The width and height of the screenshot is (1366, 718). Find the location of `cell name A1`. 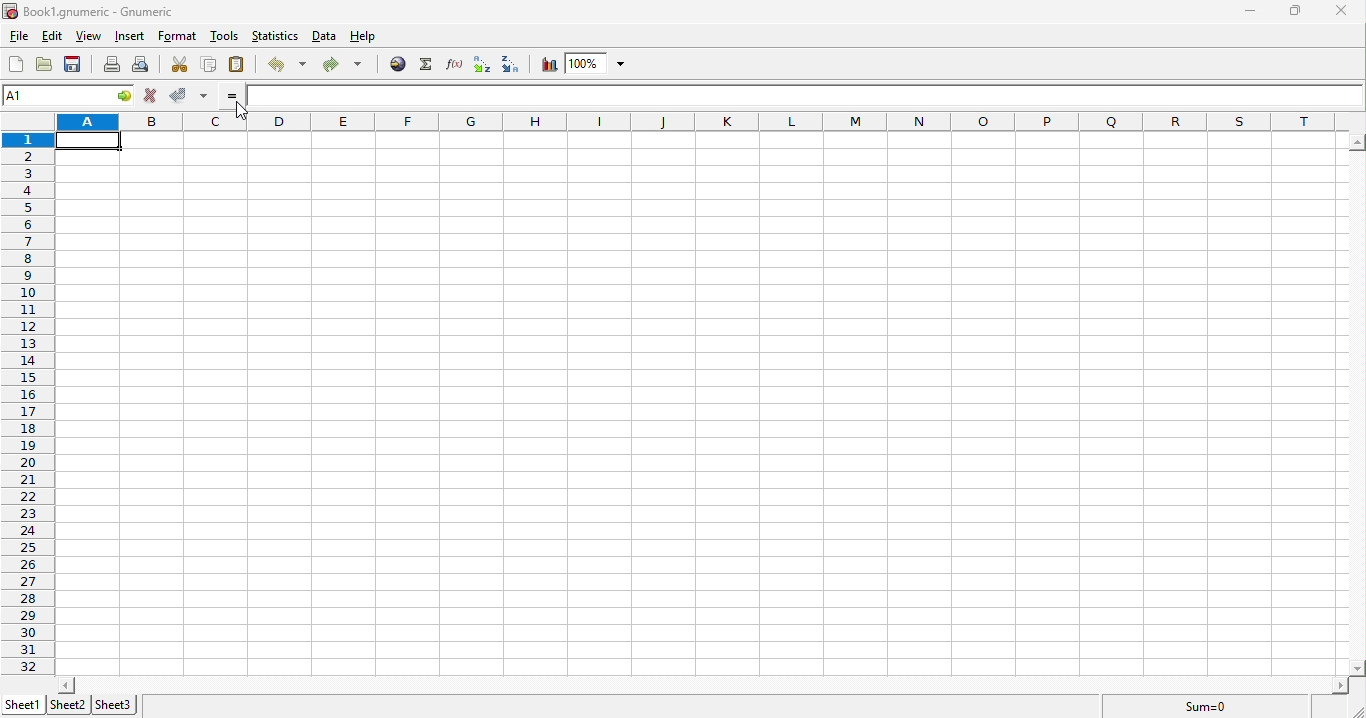

cell name A1 is located at coordinates (55, 93).